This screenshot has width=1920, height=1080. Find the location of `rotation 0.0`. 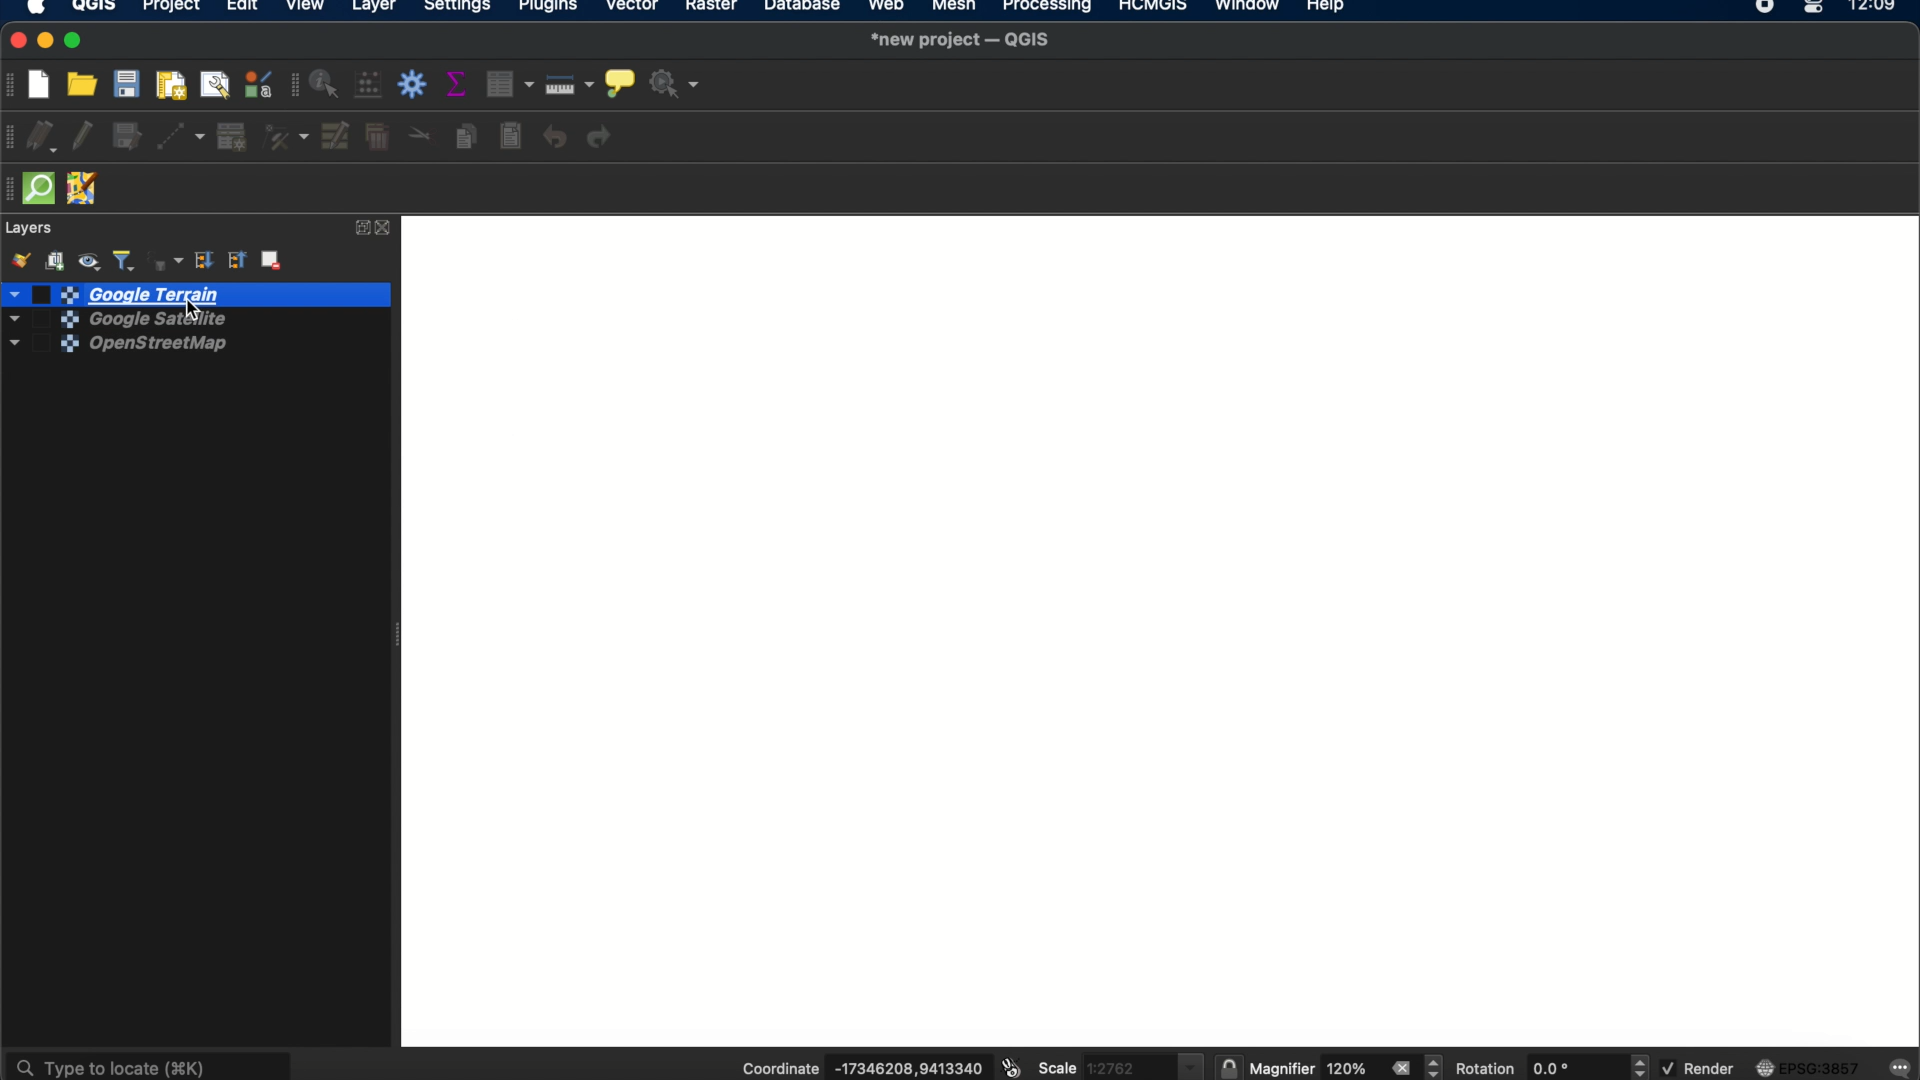

rotation 0.0 is located at coordinates (1525, 1068).